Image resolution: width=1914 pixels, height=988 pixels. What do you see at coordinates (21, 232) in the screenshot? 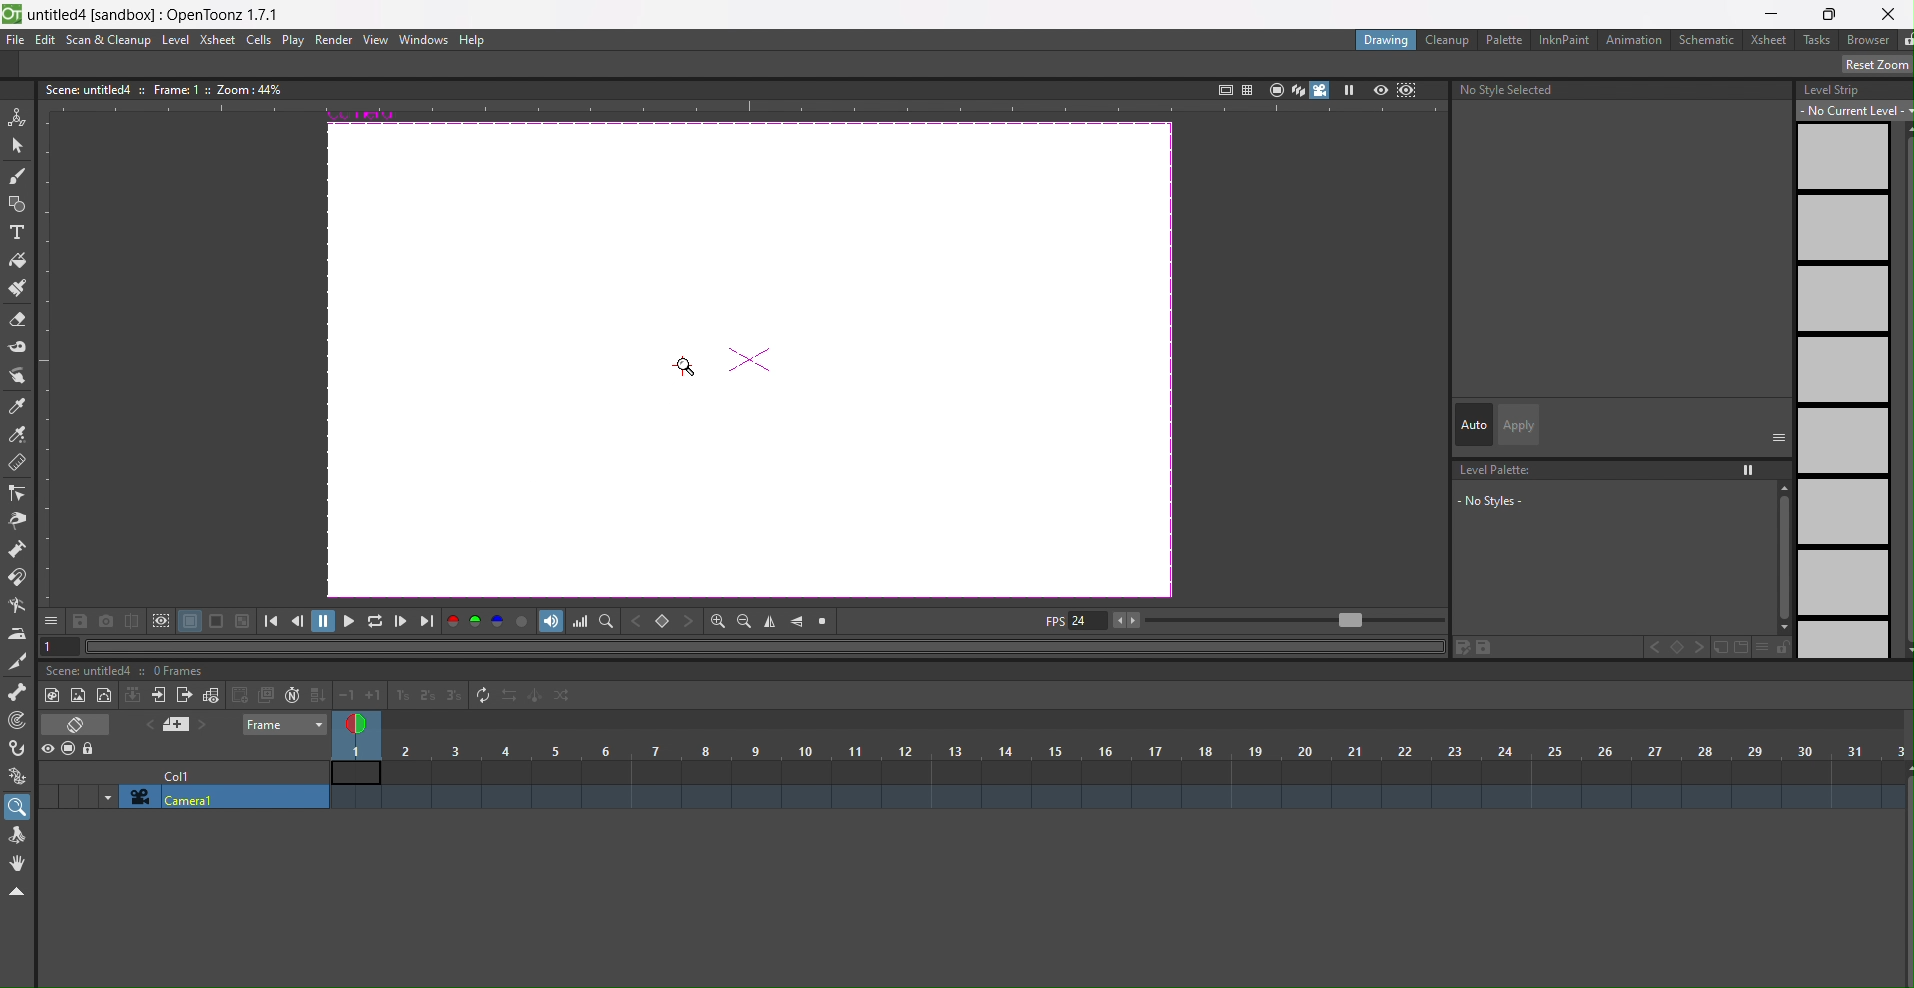
I see `type tool ` at bounding box center [21, 232].